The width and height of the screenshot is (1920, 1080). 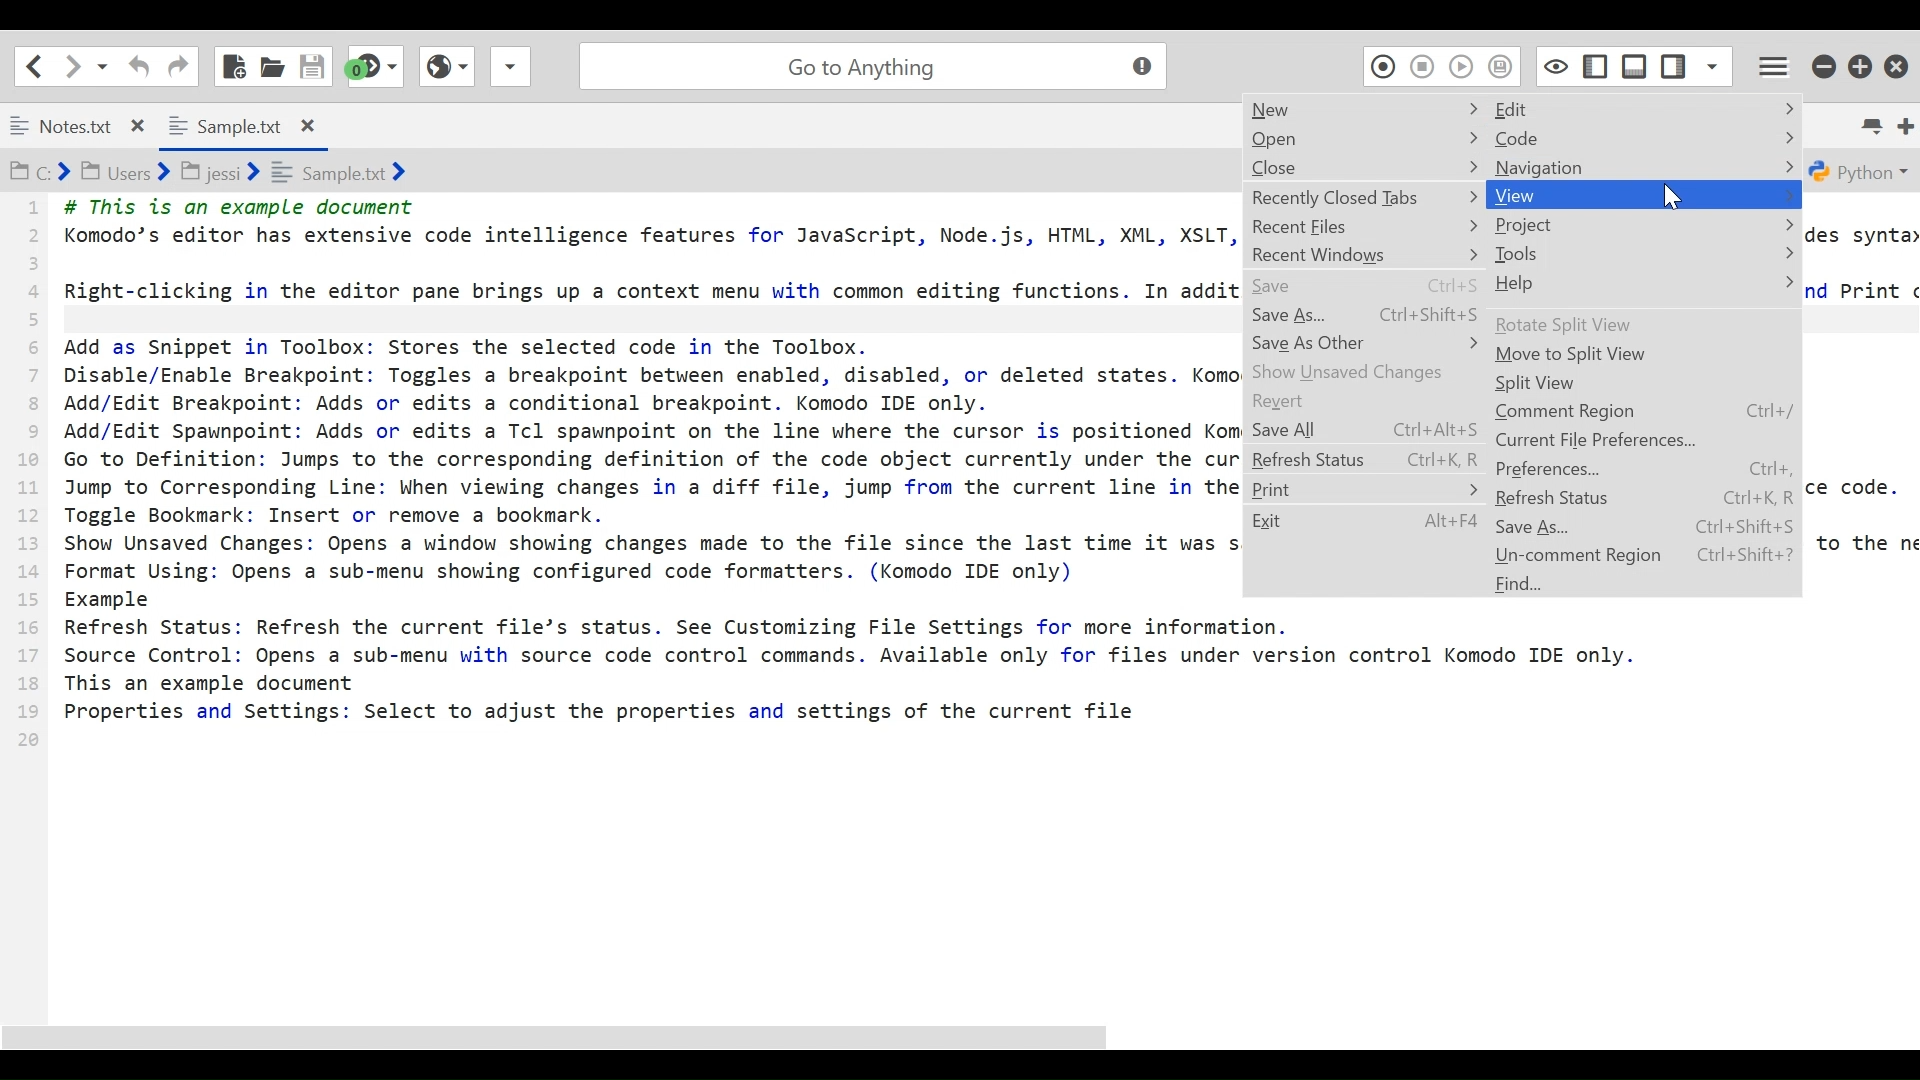 What do you see at coordinates (1556, 65) in the screenshot?
I see `Toggle focus mode` at bounding box center [1556, 65].